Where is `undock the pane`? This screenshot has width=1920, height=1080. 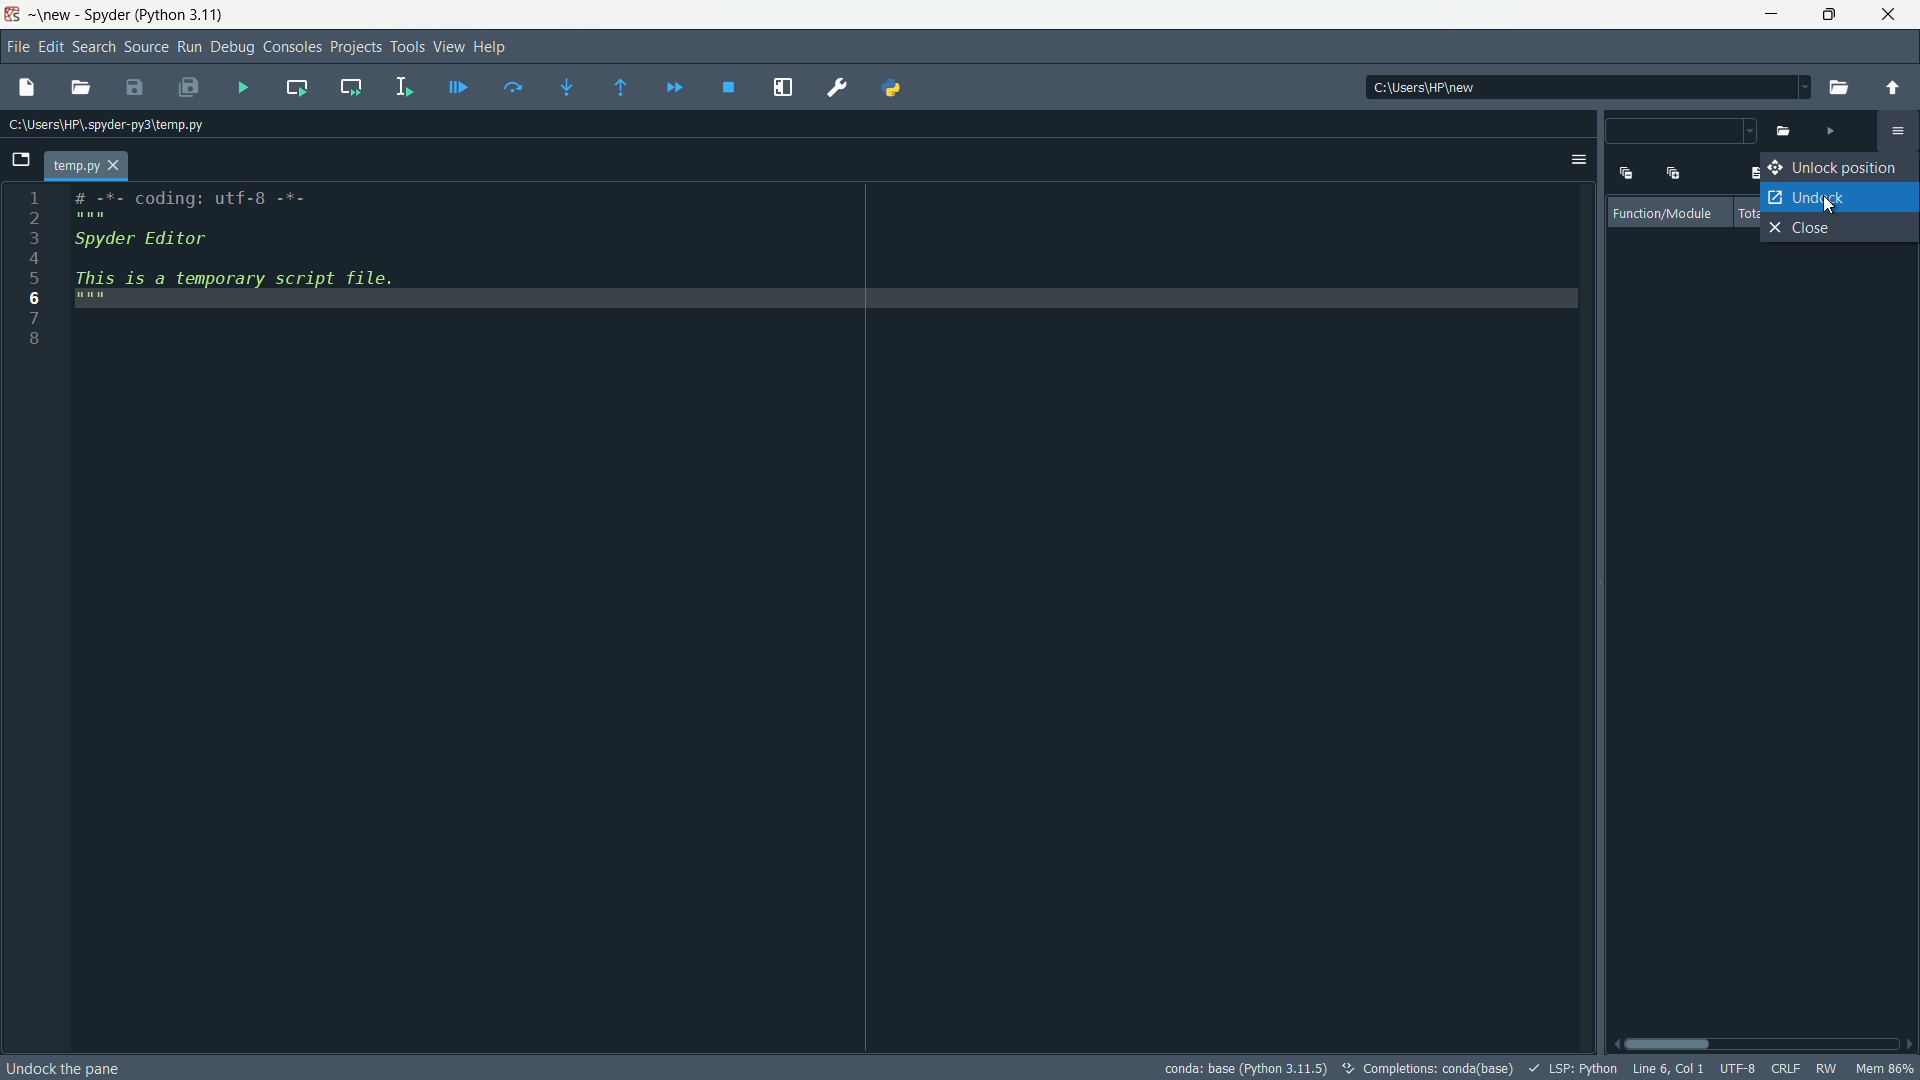 undock the pane is located at coordinates (68, 1064).